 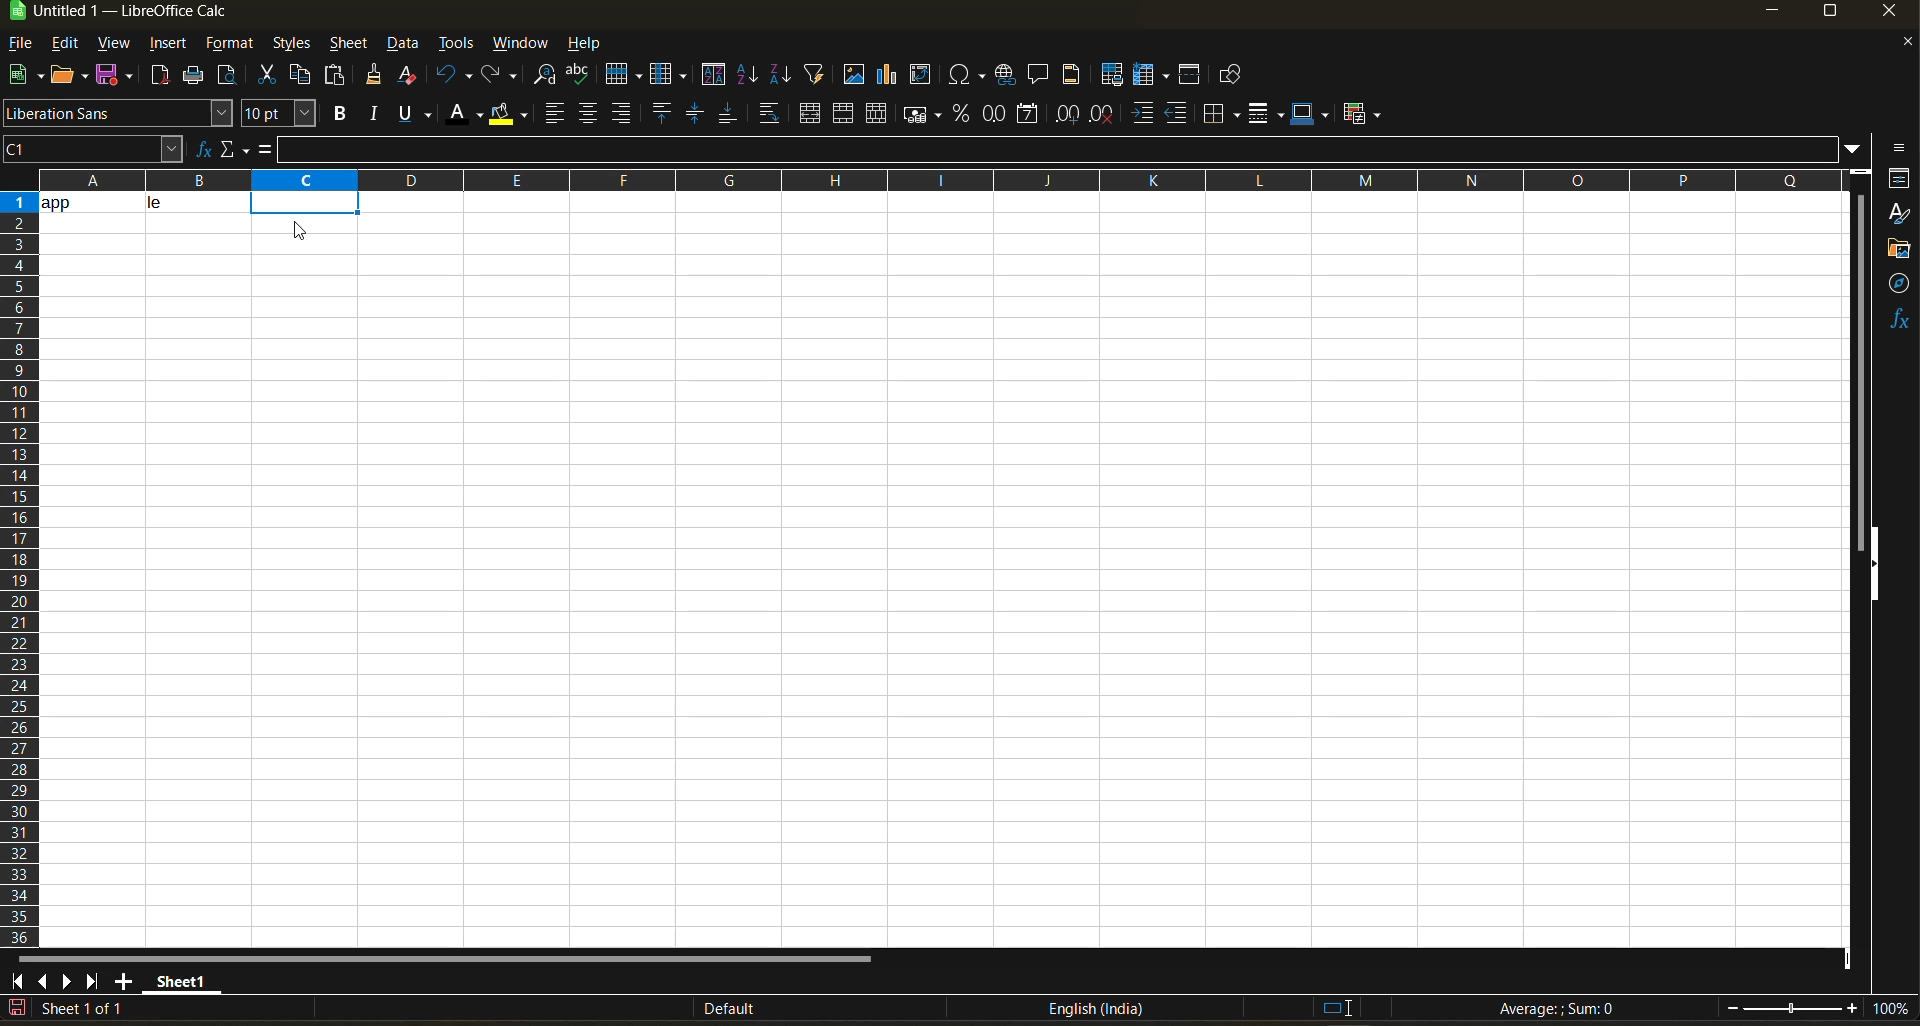 What do you see at coordinates (65, 41) in the screenshot?
I see `edit` at bounding box center [65, 41].